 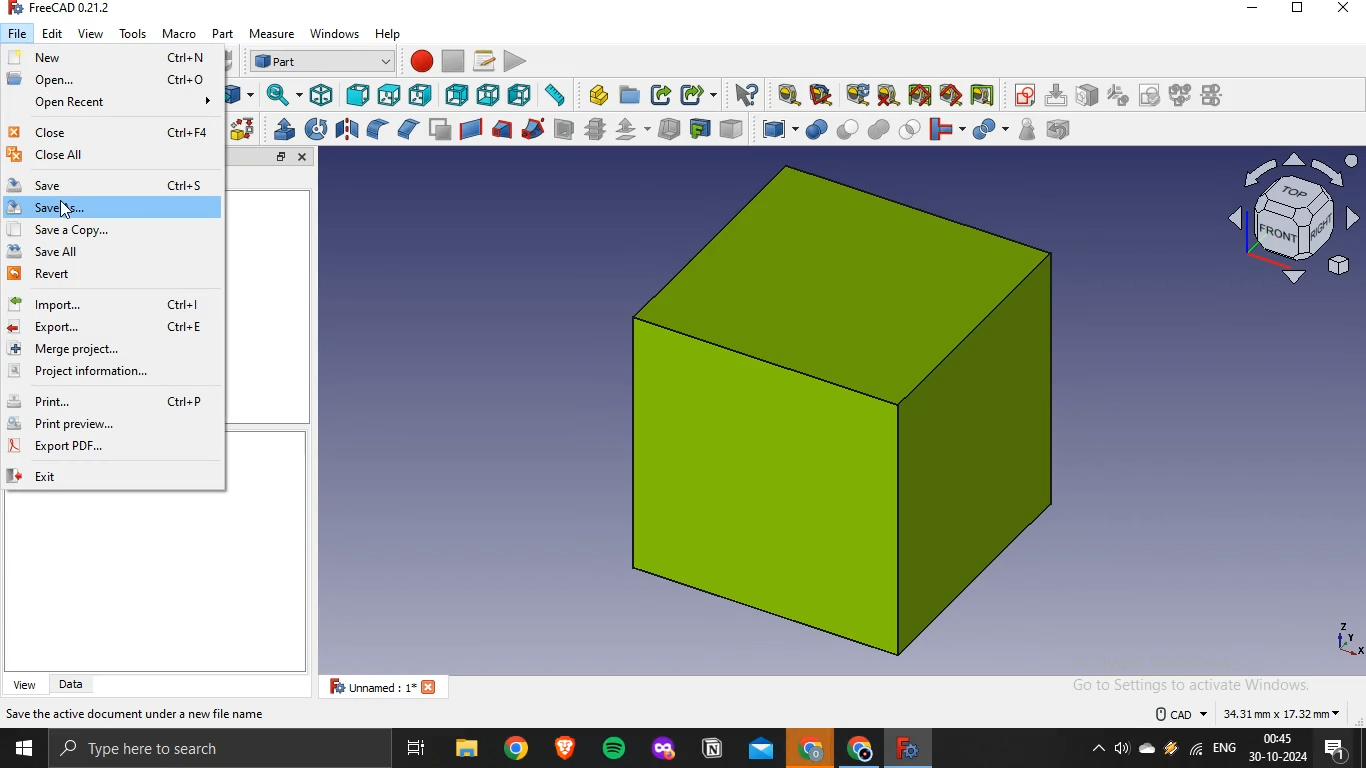 What do you see at coordinates (466, 748) in the screenshot?
I see `file explorer` at bounding box center [466, 748].